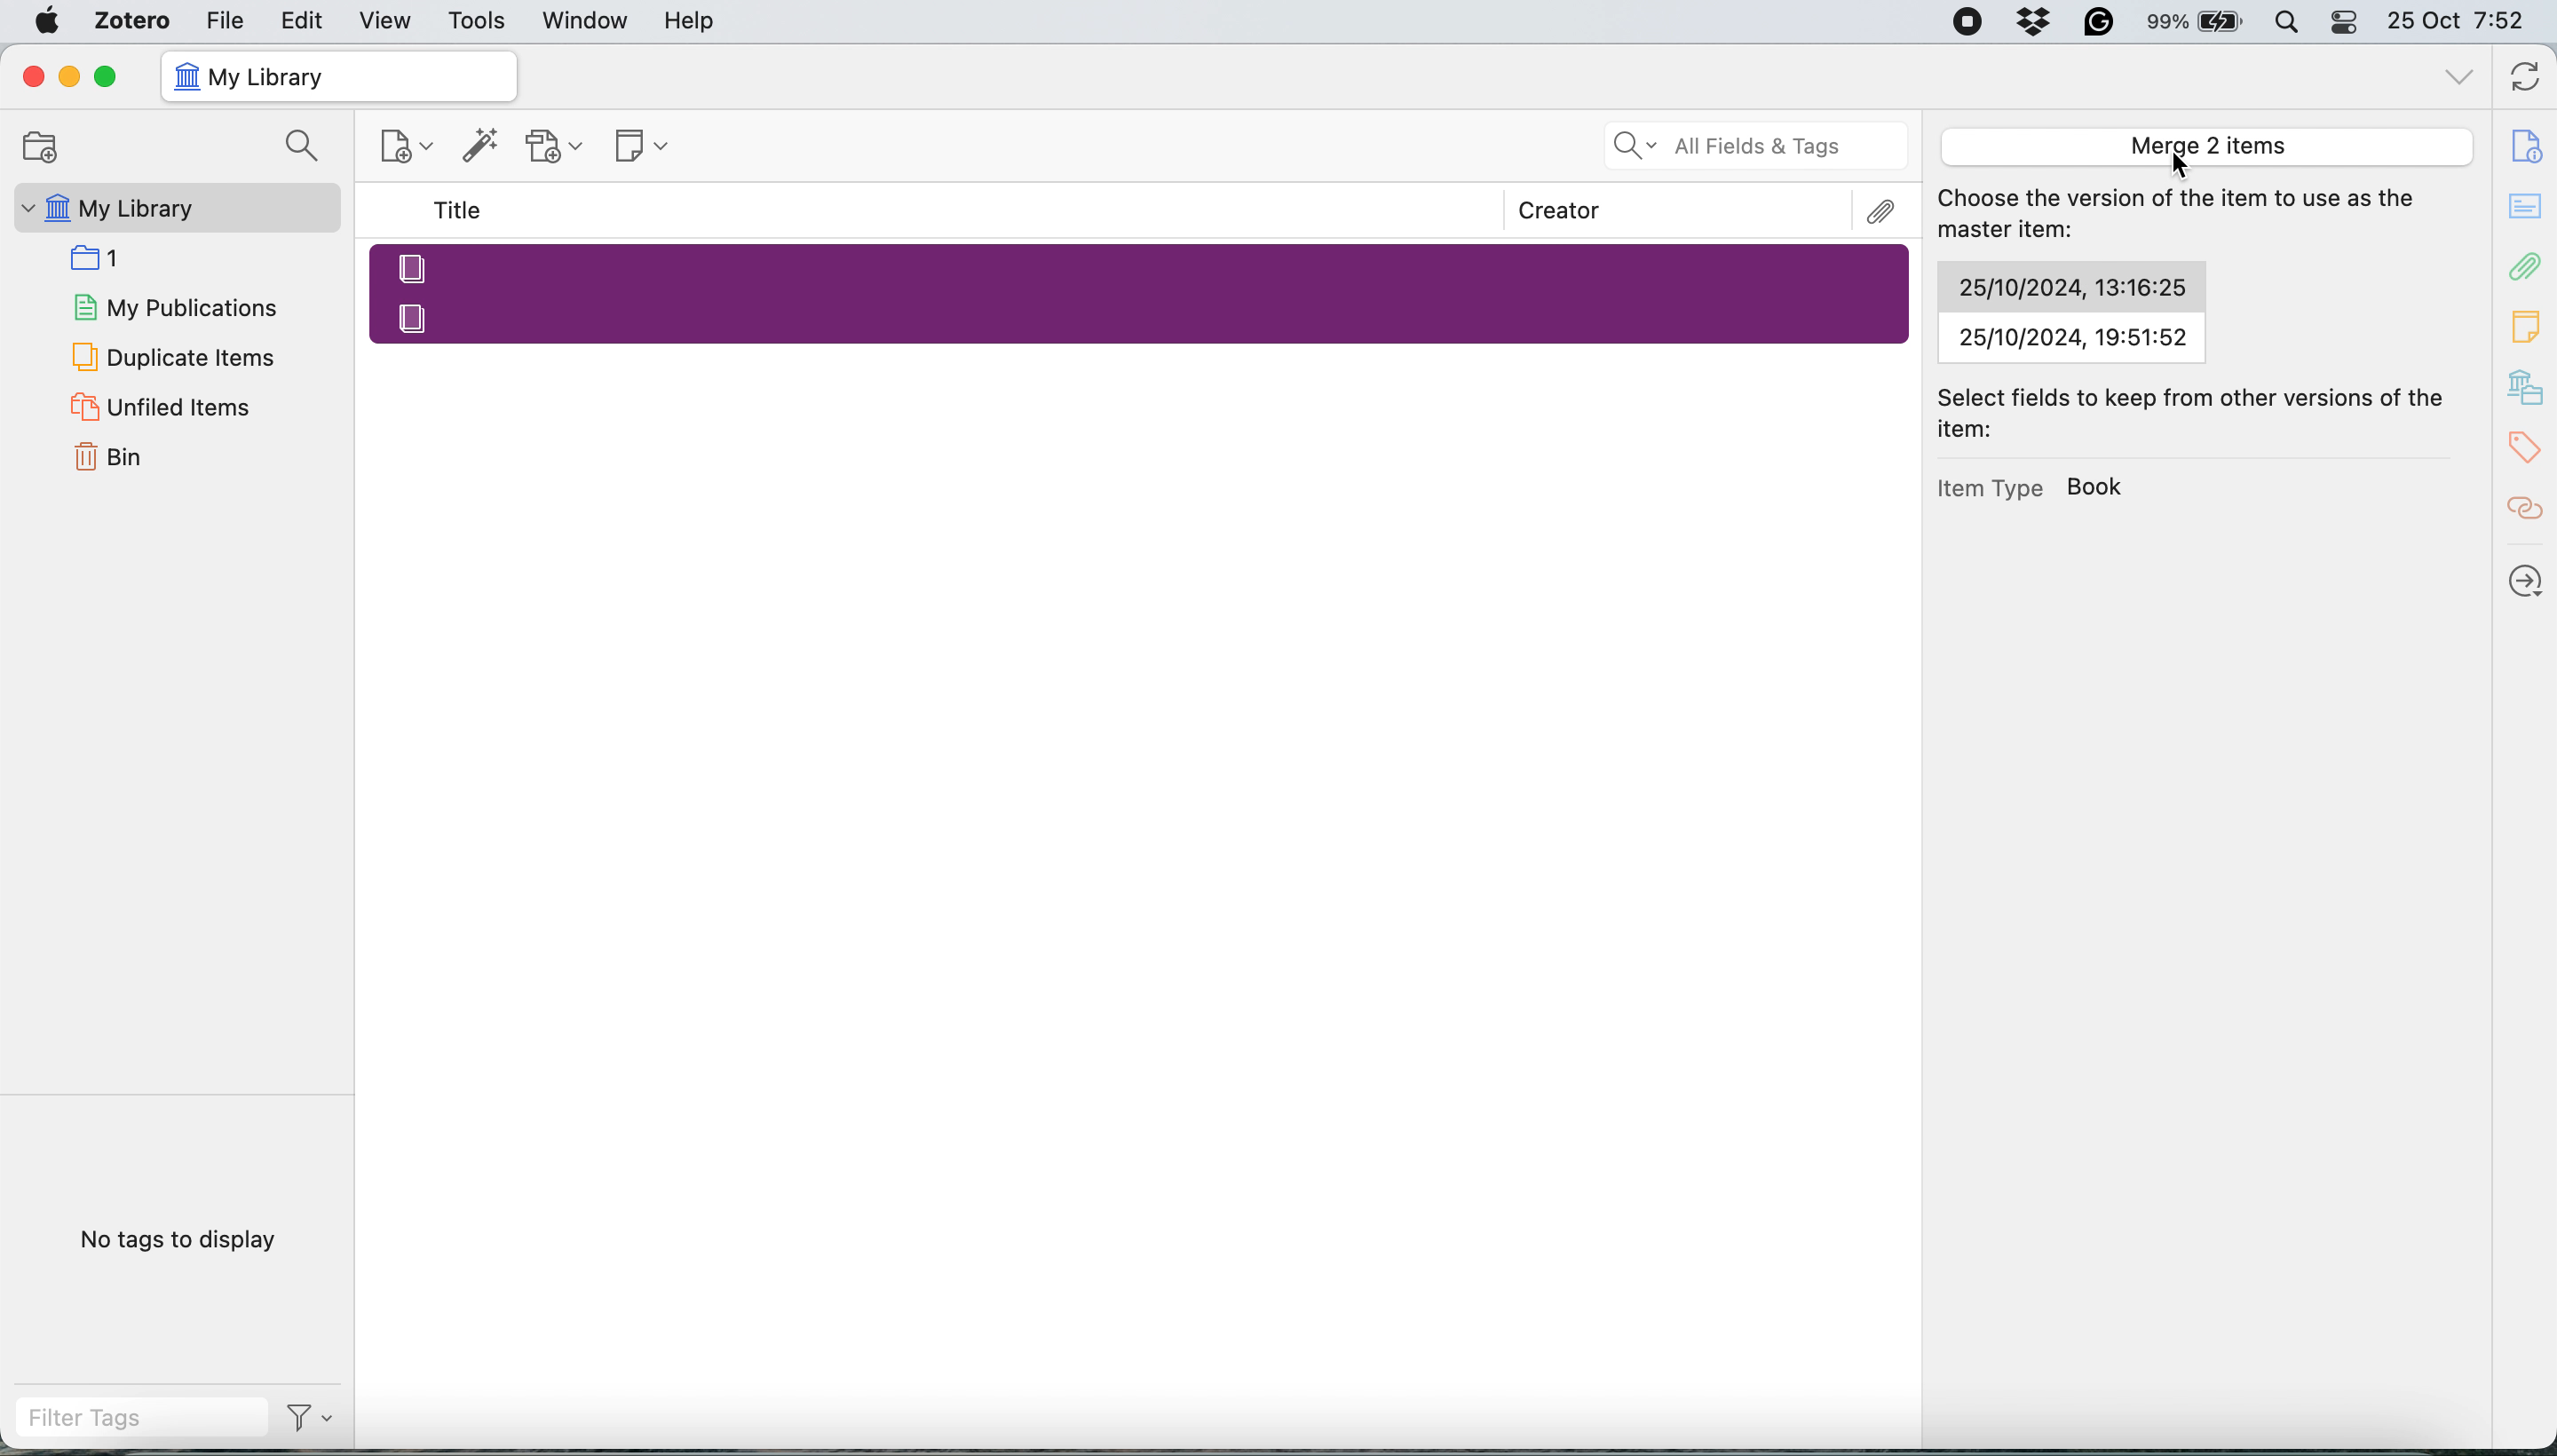 The width and height of the screenshot is (2557, 1456). Describe the element at coordinates (1883, 212) in the screenshot. I see `Attachments` at that location.